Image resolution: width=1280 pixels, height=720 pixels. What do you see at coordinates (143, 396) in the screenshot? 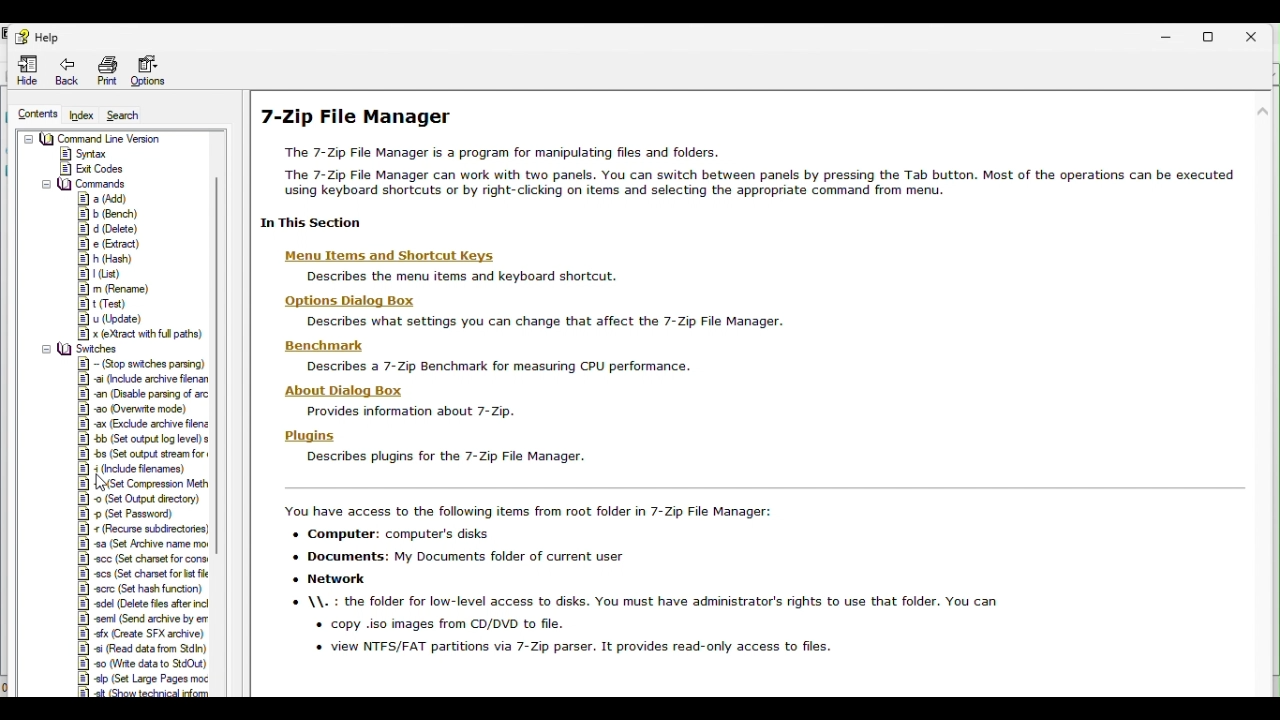
I see `Disable parsing` at bounding box center [143, 396].